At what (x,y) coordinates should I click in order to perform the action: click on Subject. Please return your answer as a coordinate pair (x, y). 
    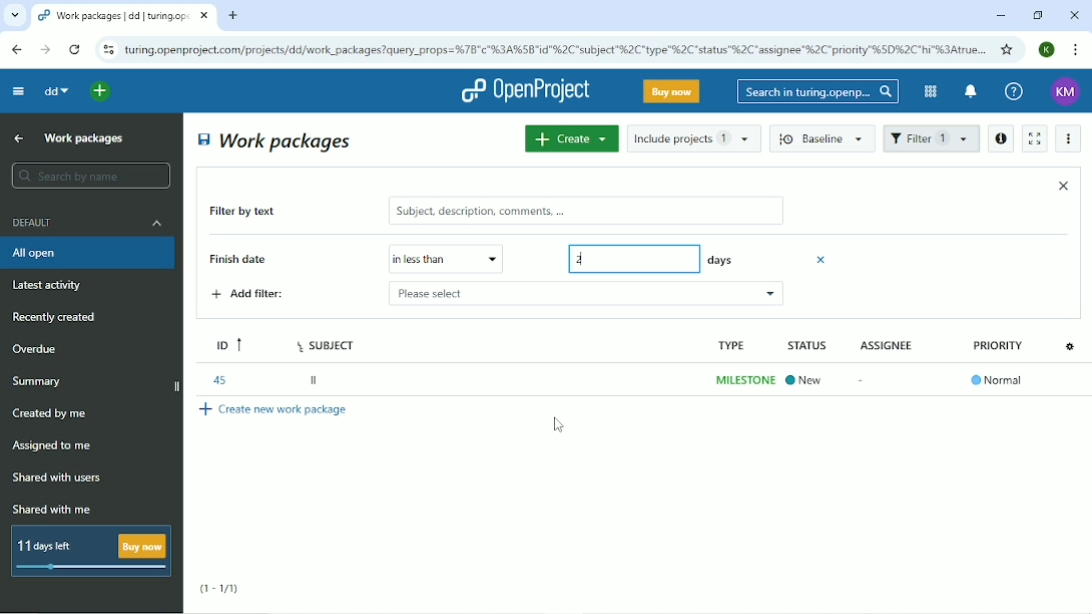
    Looking at the image, I should click on (328, 351).